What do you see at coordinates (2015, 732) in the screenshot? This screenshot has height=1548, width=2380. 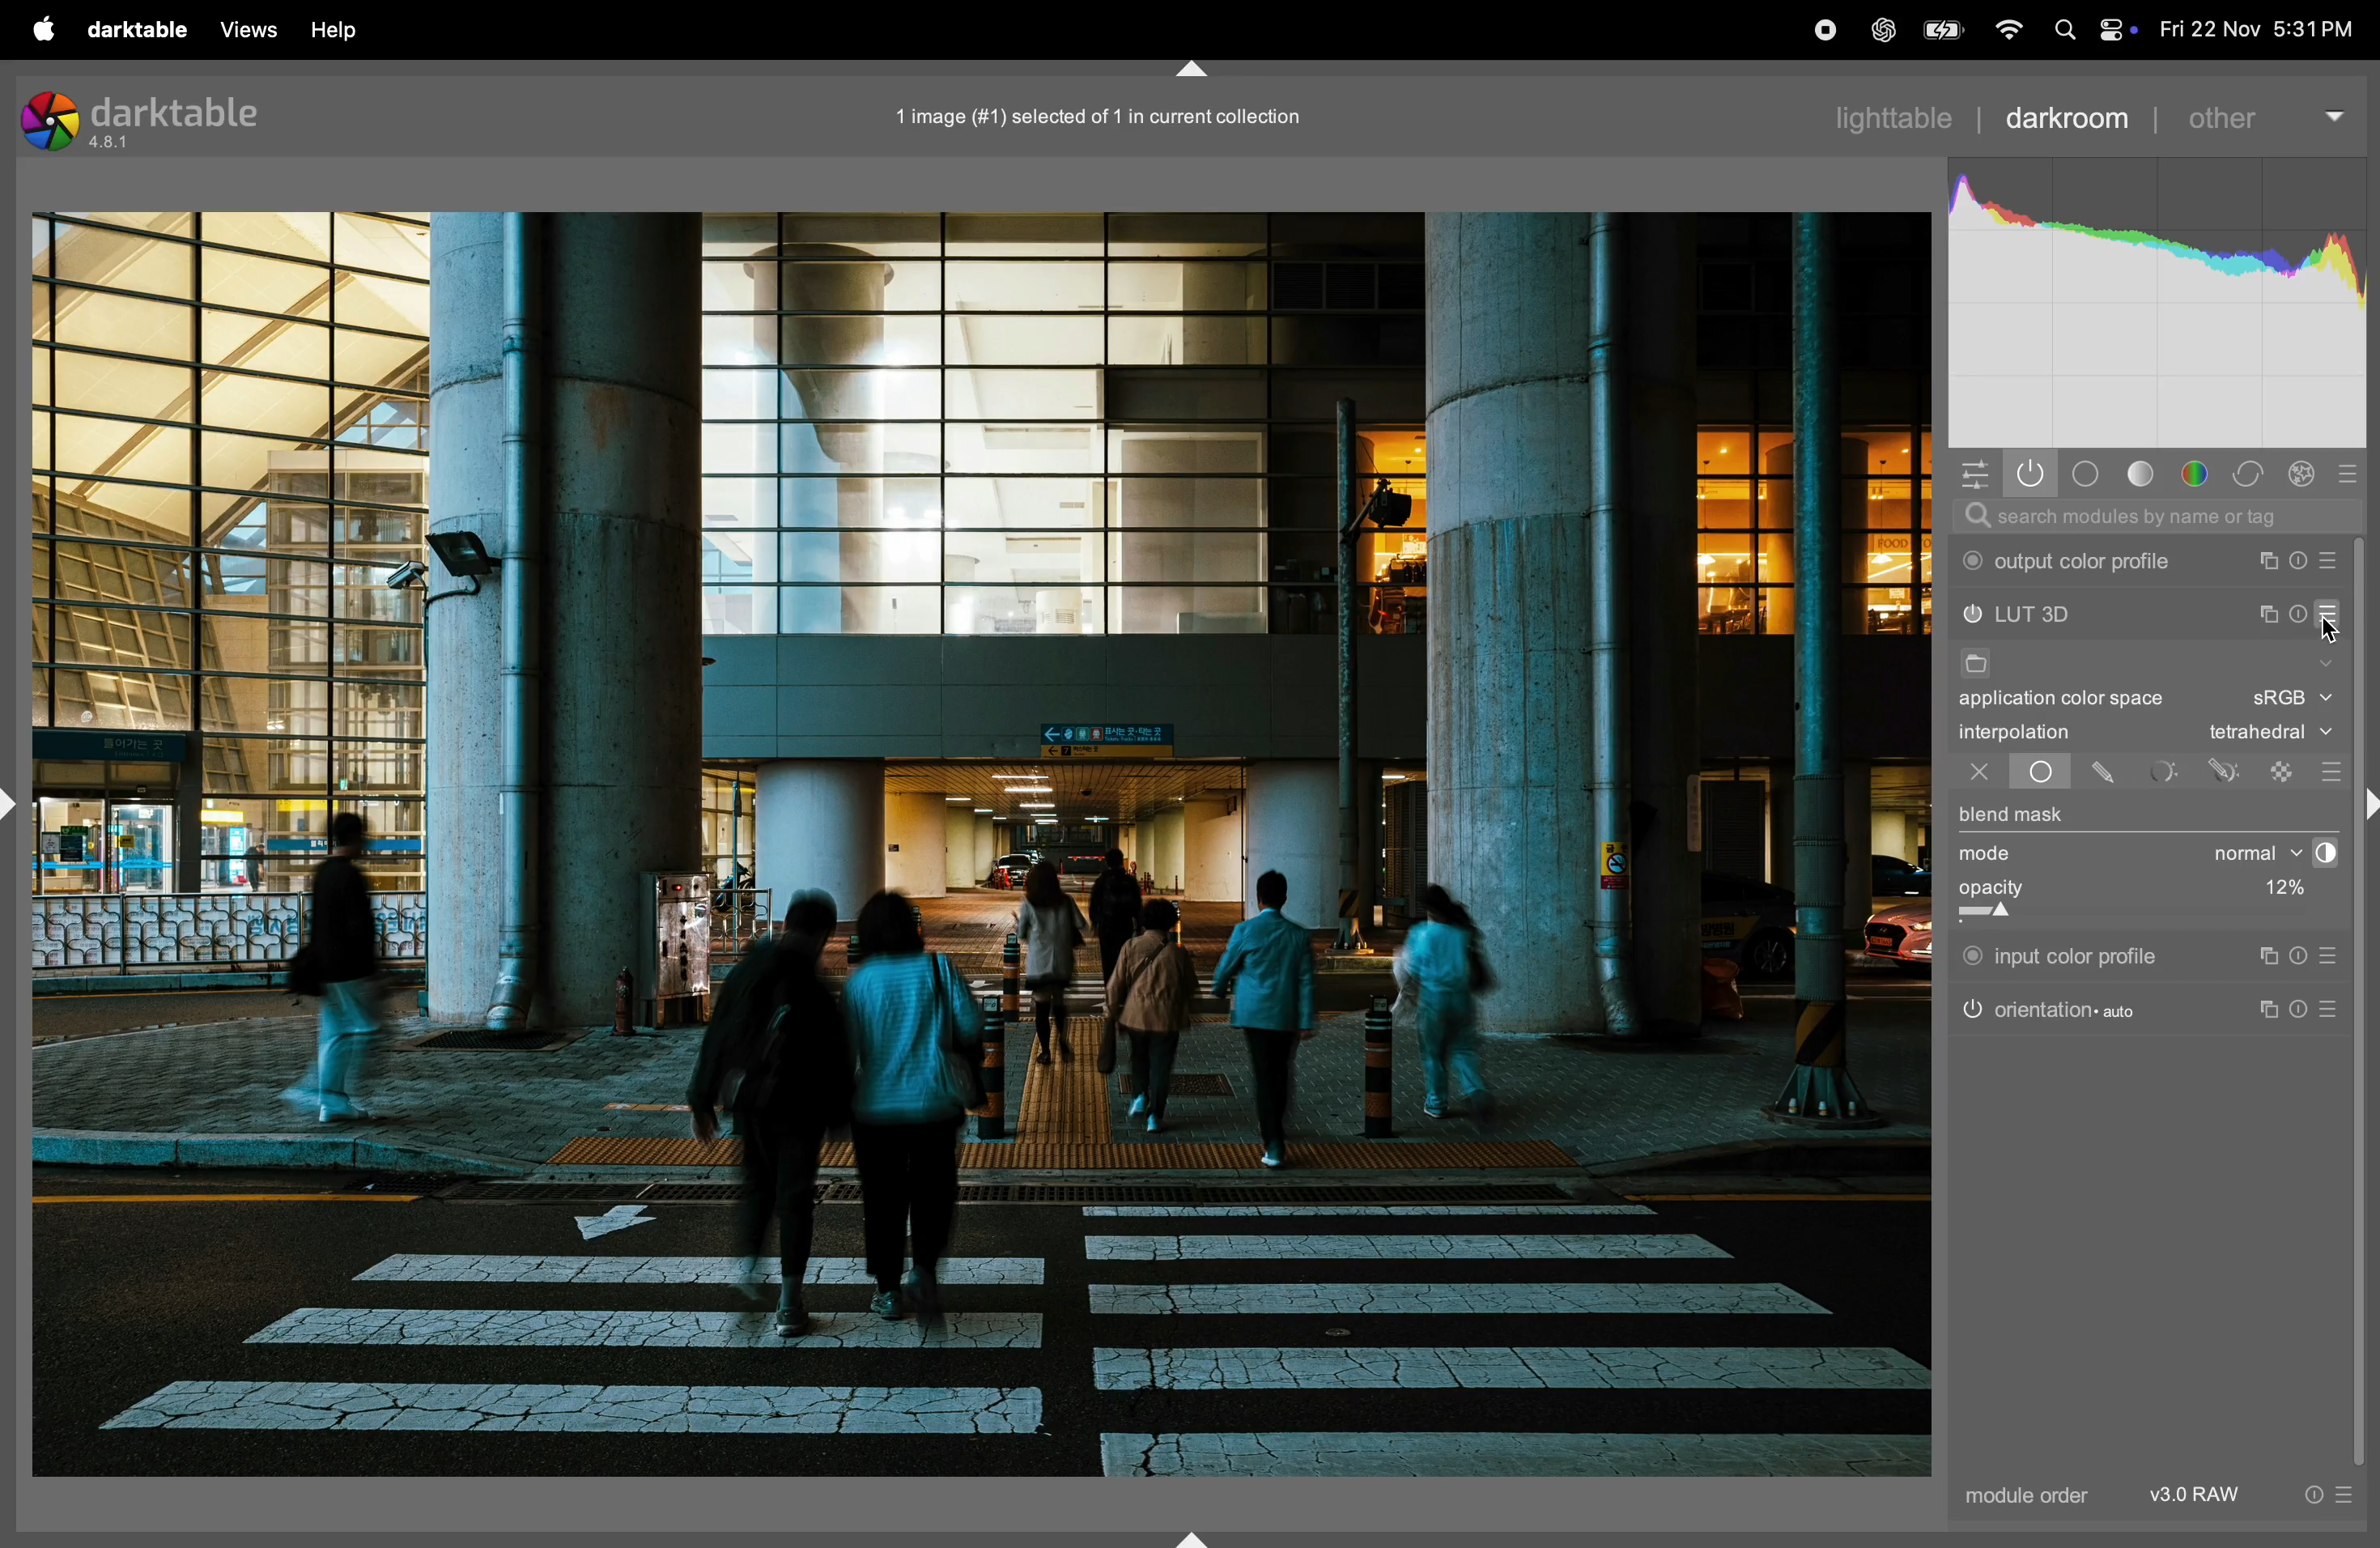 I see `interpolation` at bounding box center [2015, 732].